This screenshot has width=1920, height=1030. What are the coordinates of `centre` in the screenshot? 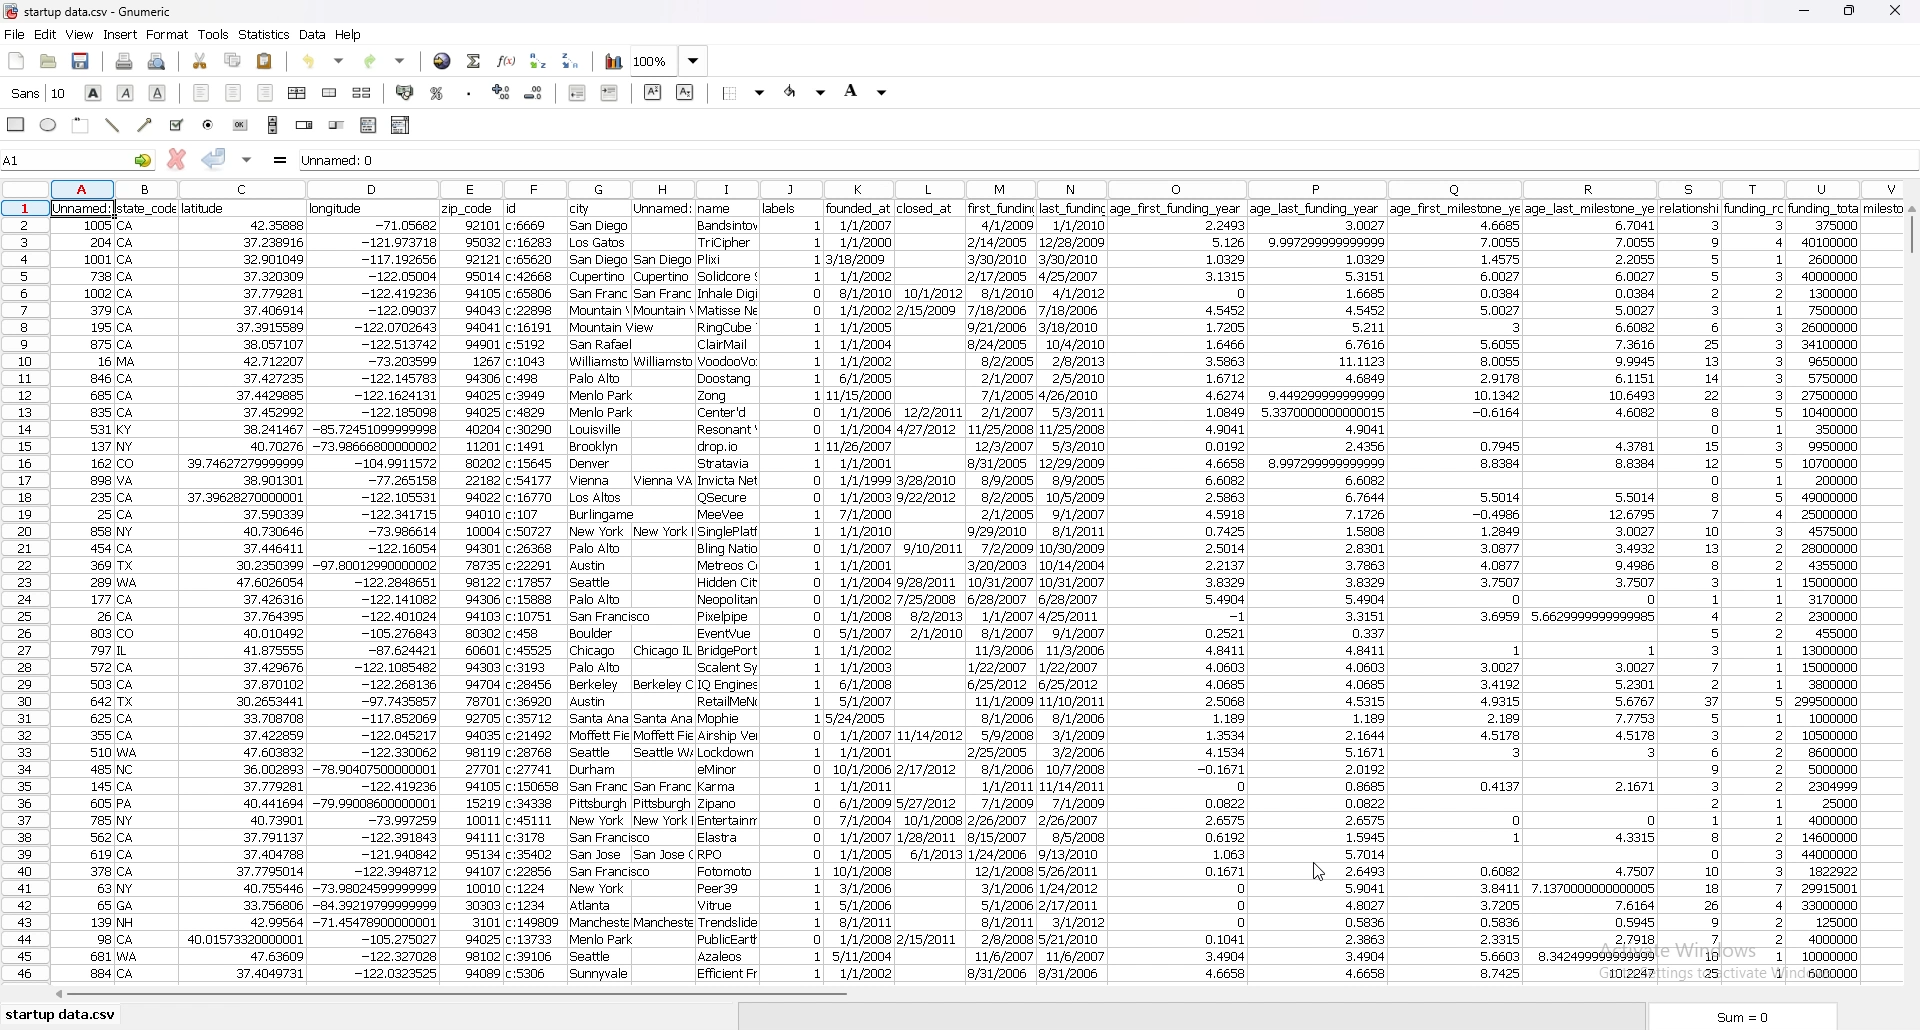 It's located at (232, 92).